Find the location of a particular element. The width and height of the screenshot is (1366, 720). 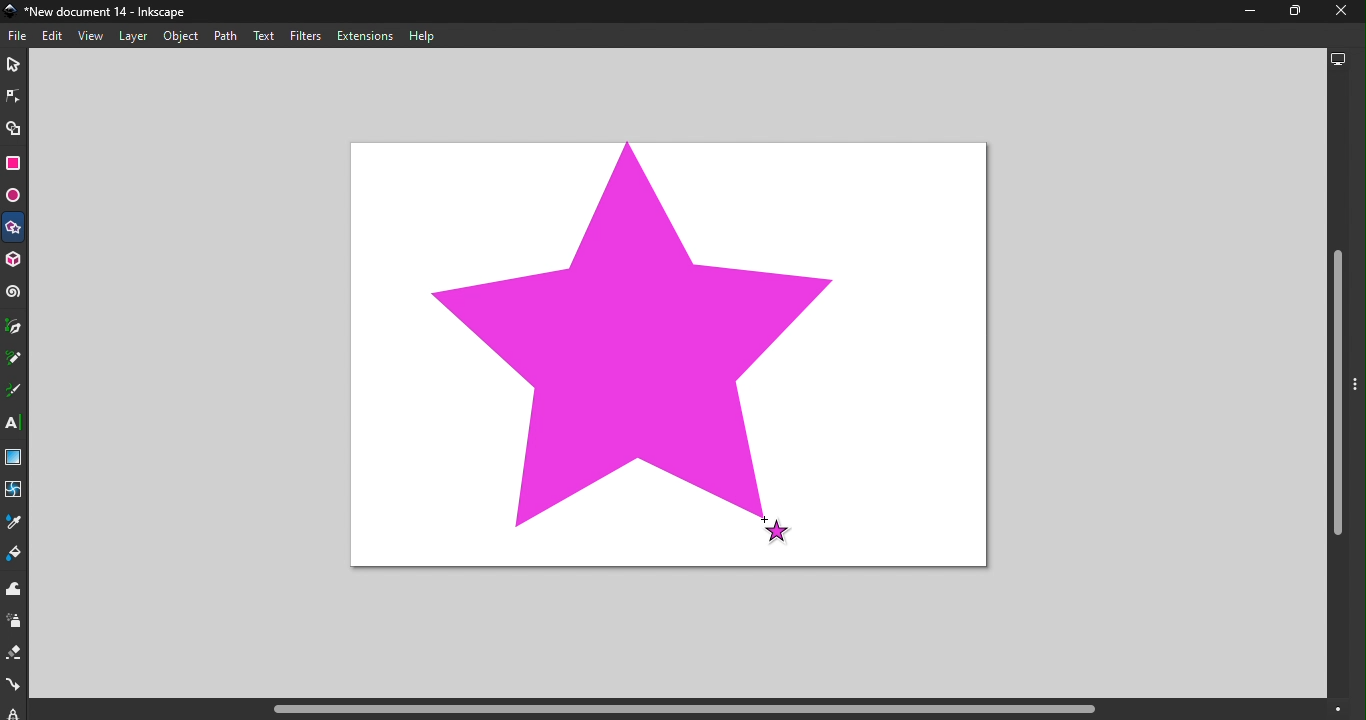

Display options is located at coordinates (1341, 60).